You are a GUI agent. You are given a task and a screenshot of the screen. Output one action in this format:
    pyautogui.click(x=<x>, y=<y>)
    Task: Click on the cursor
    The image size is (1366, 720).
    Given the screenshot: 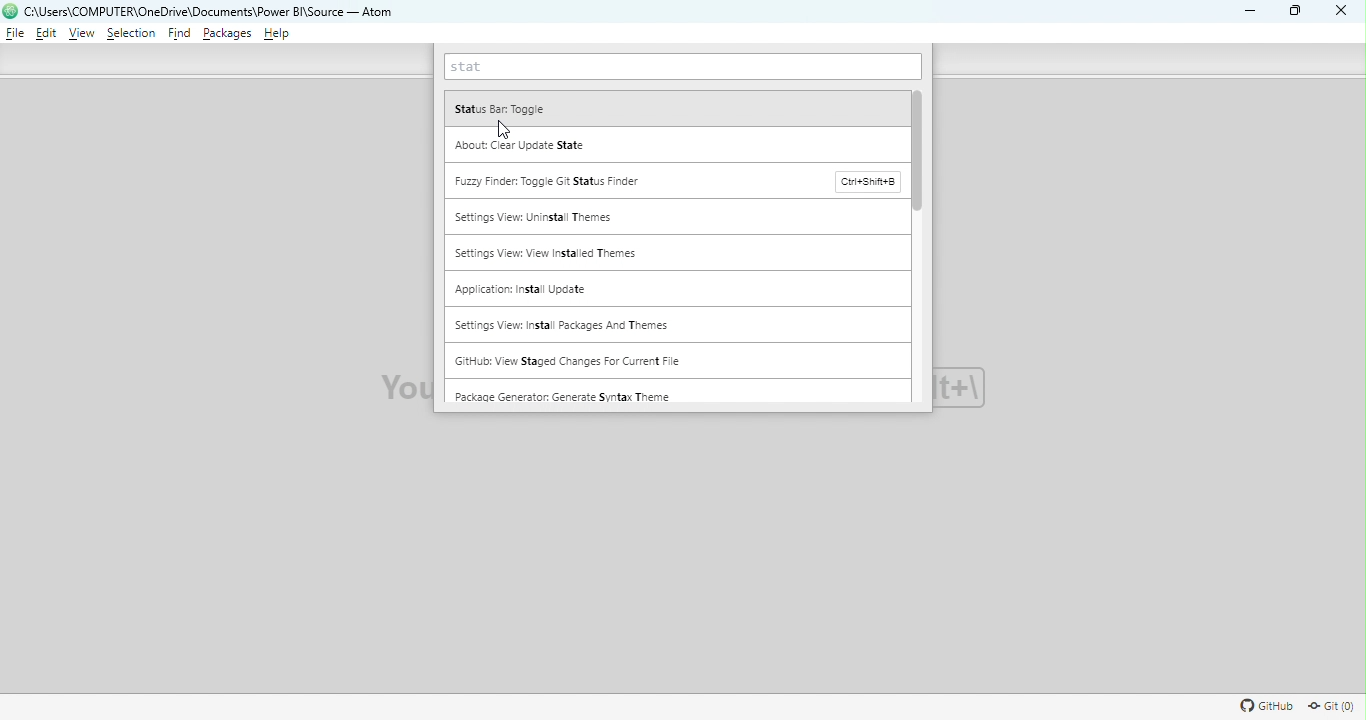 What is the action you would take?
    pyautogui.click(x=508, y=131)
    